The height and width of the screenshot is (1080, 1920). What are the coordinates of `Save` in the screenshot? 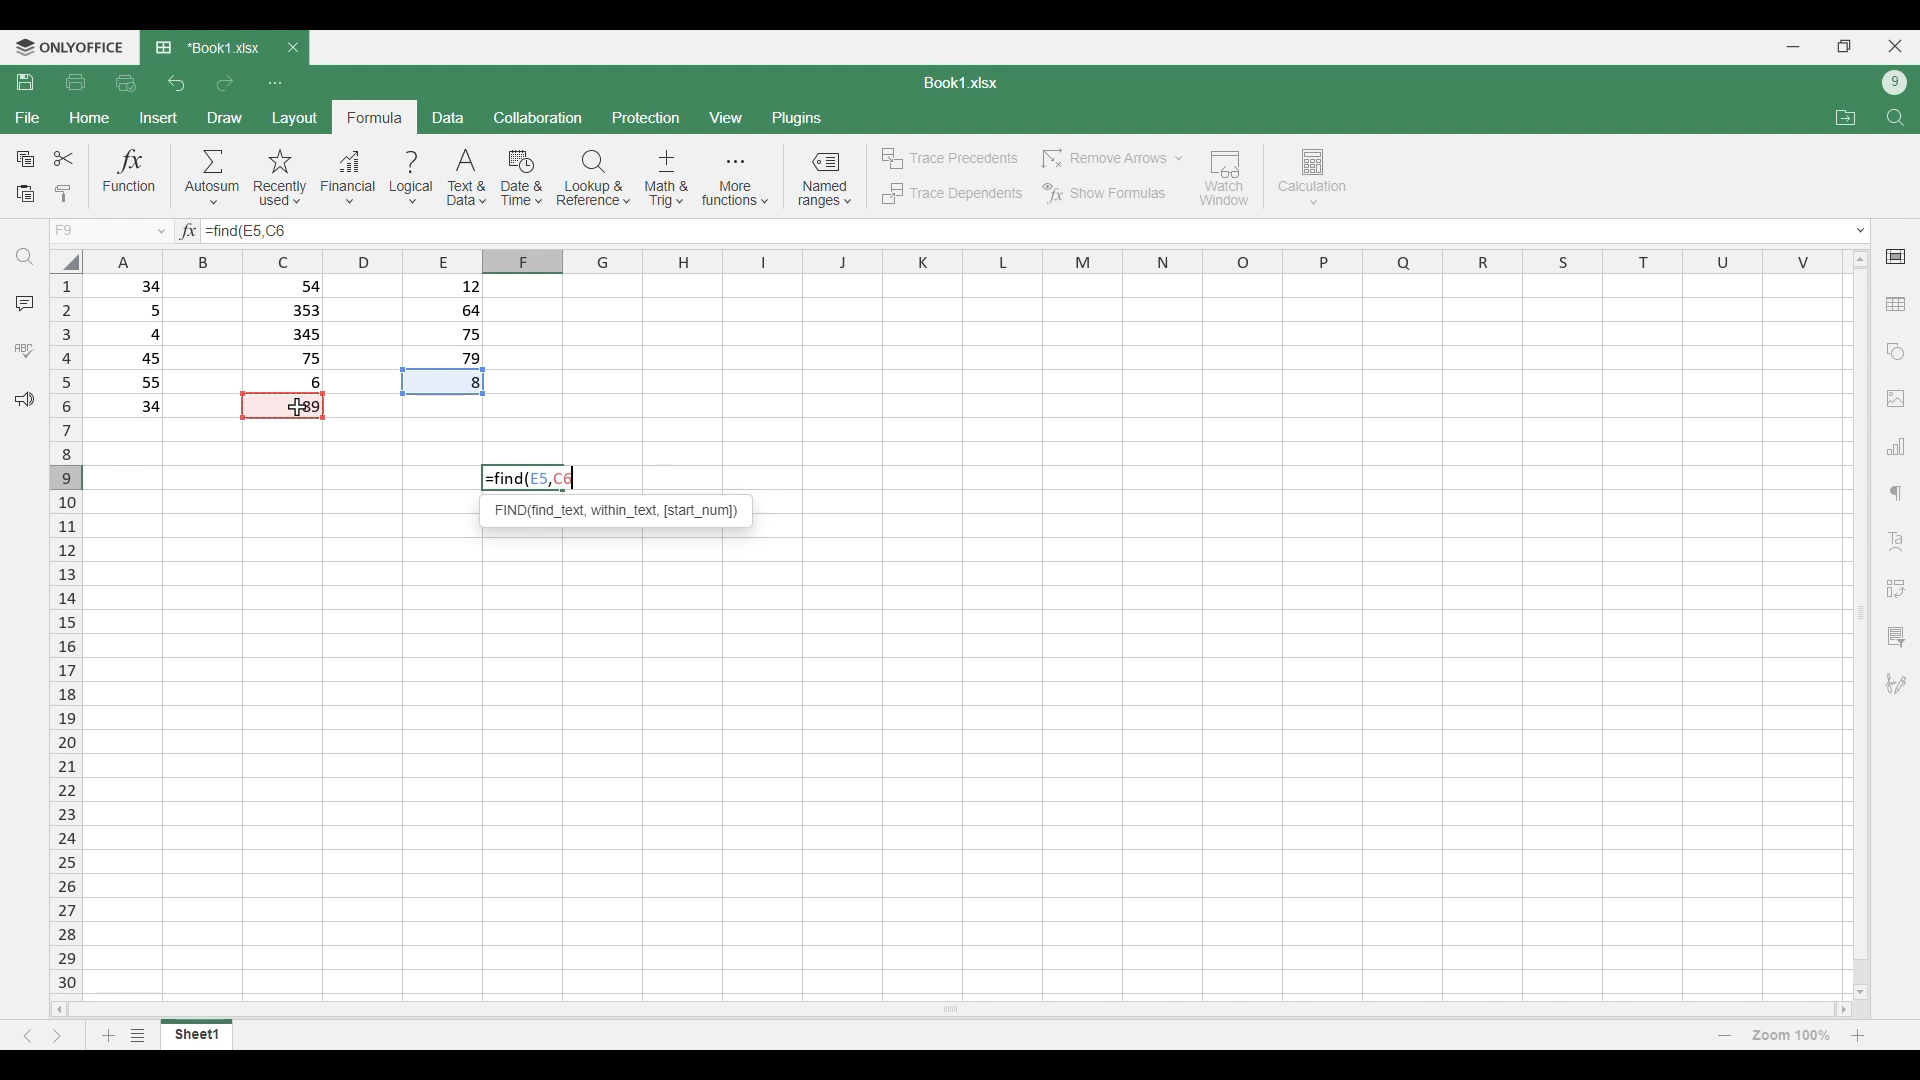 It's located at (26, 82).